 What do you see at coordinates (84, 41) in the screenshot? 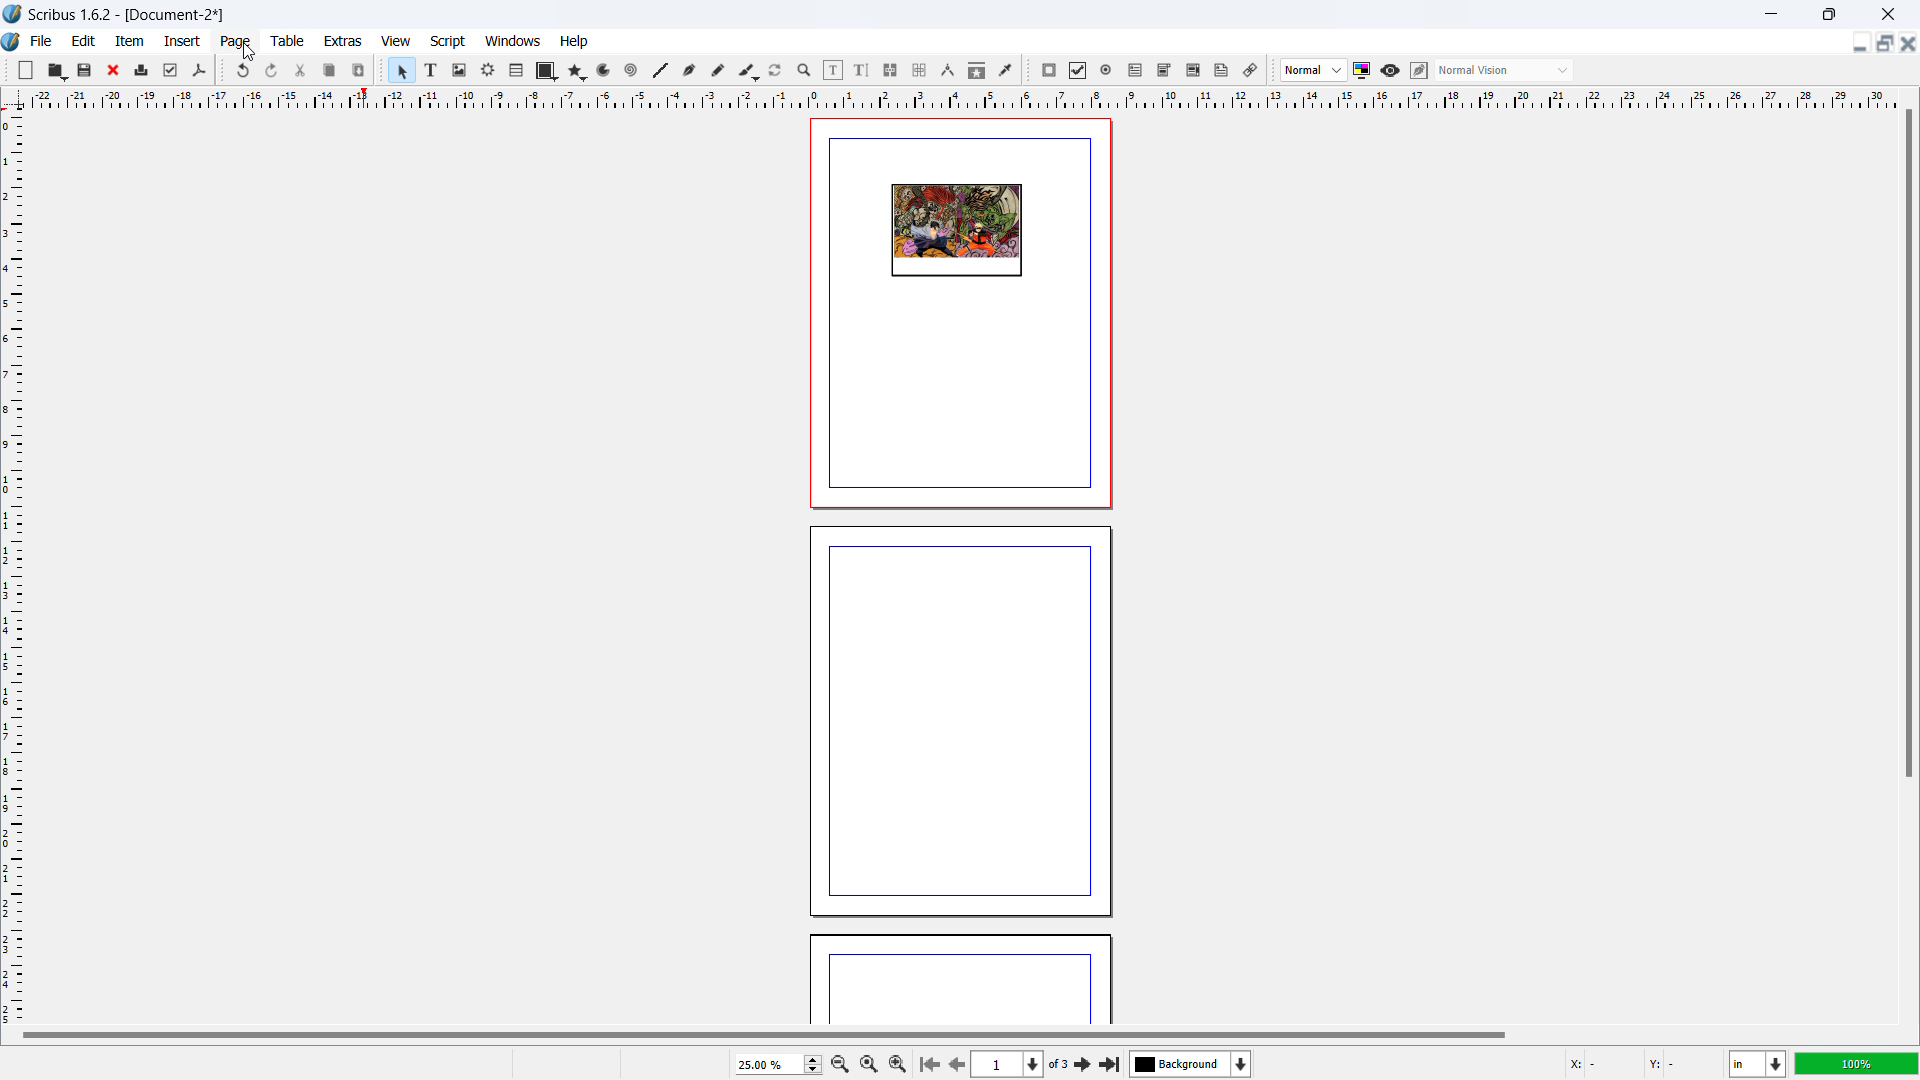
I see `edit` at bounding box center [84, 41].